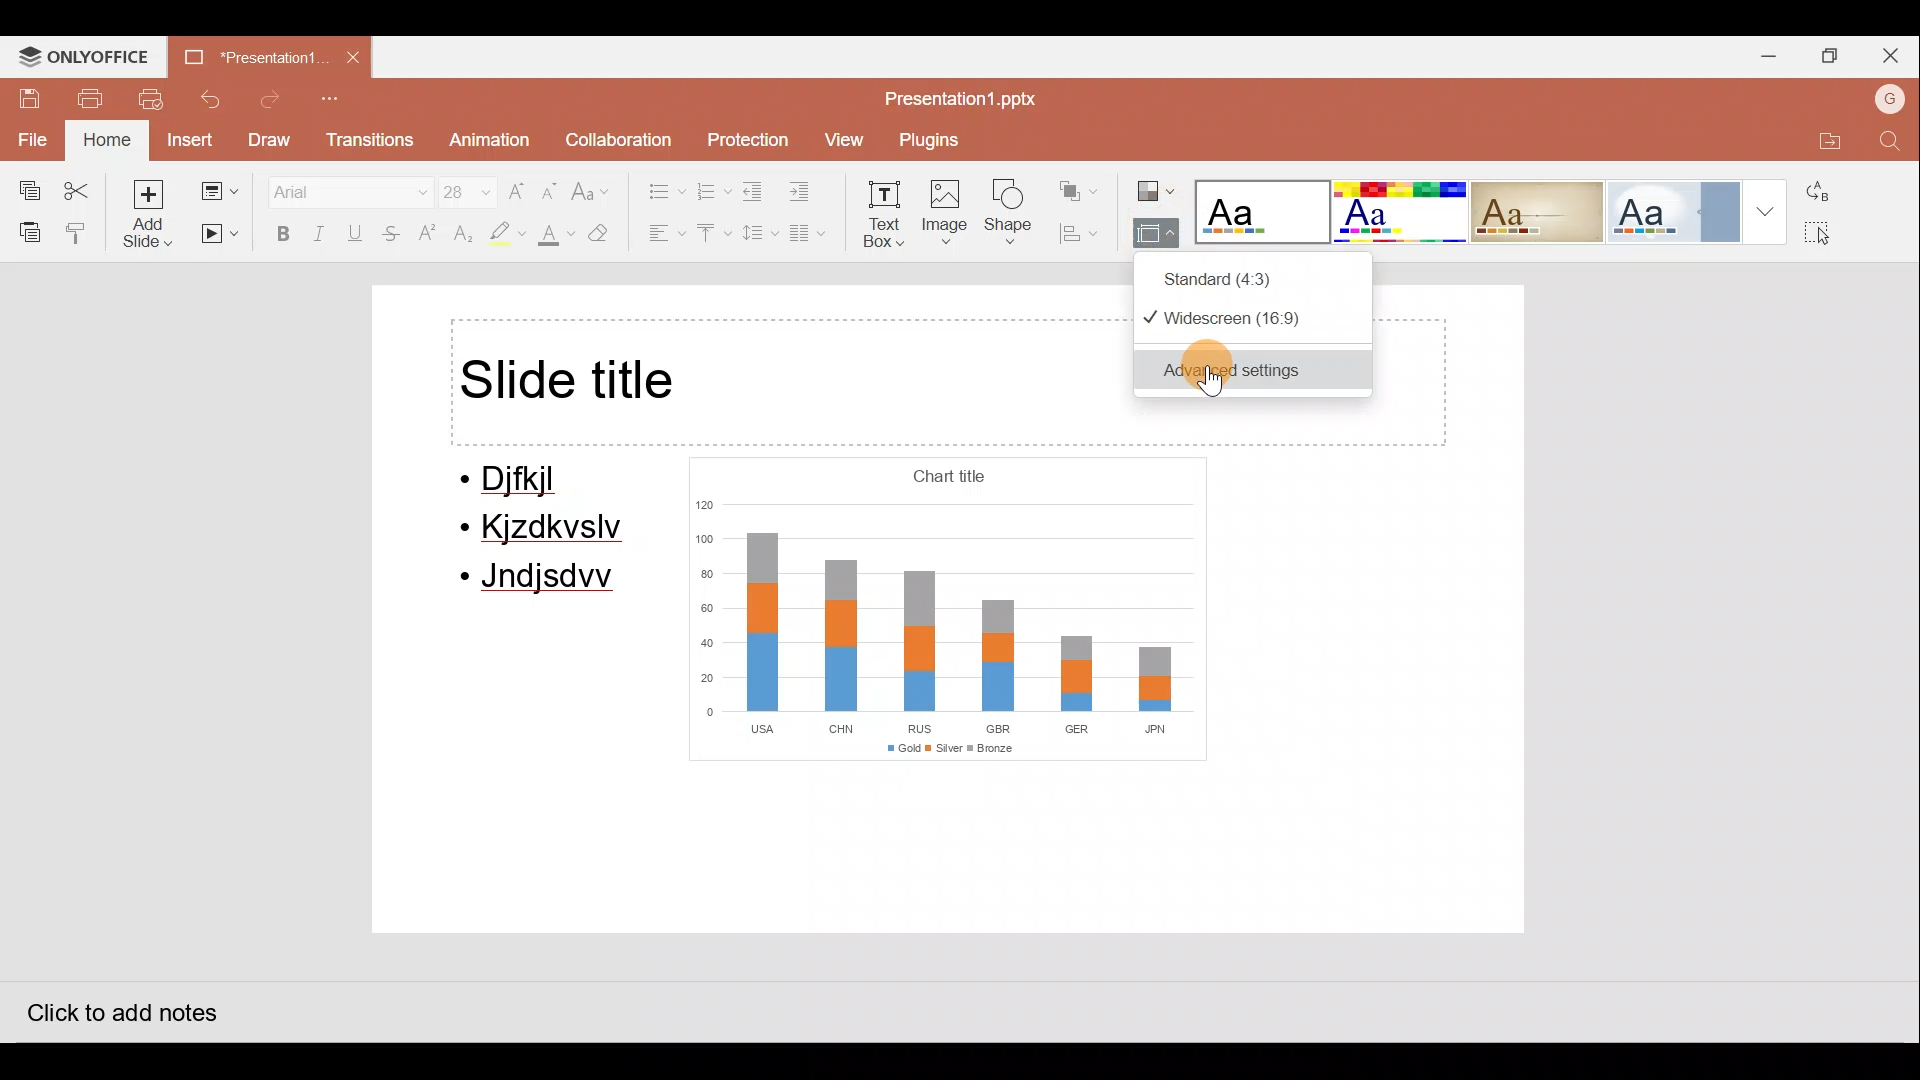  I want to click on Strikethrough, so click(393, 236).